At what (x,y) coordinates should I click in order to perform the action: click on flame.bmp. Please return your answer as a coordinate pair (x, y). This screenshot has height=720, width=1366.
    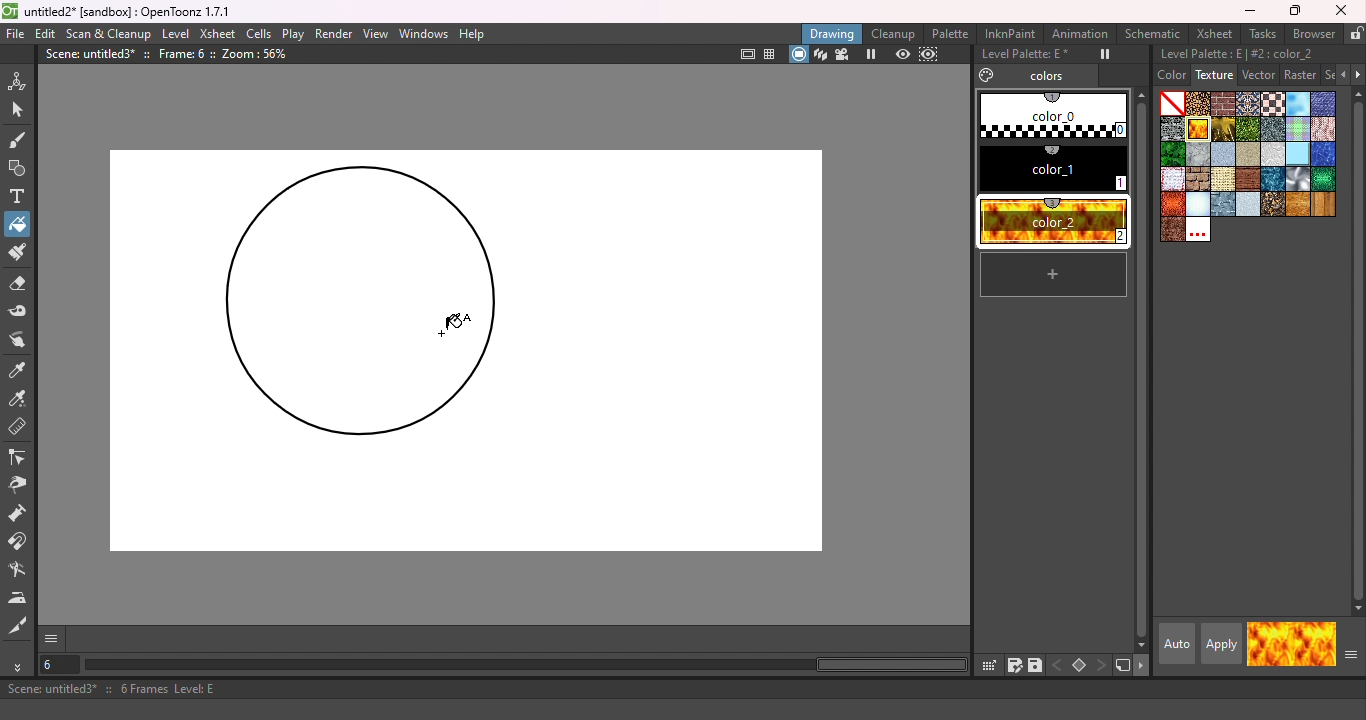
    Looking at the image, I should click on (1198, 129).